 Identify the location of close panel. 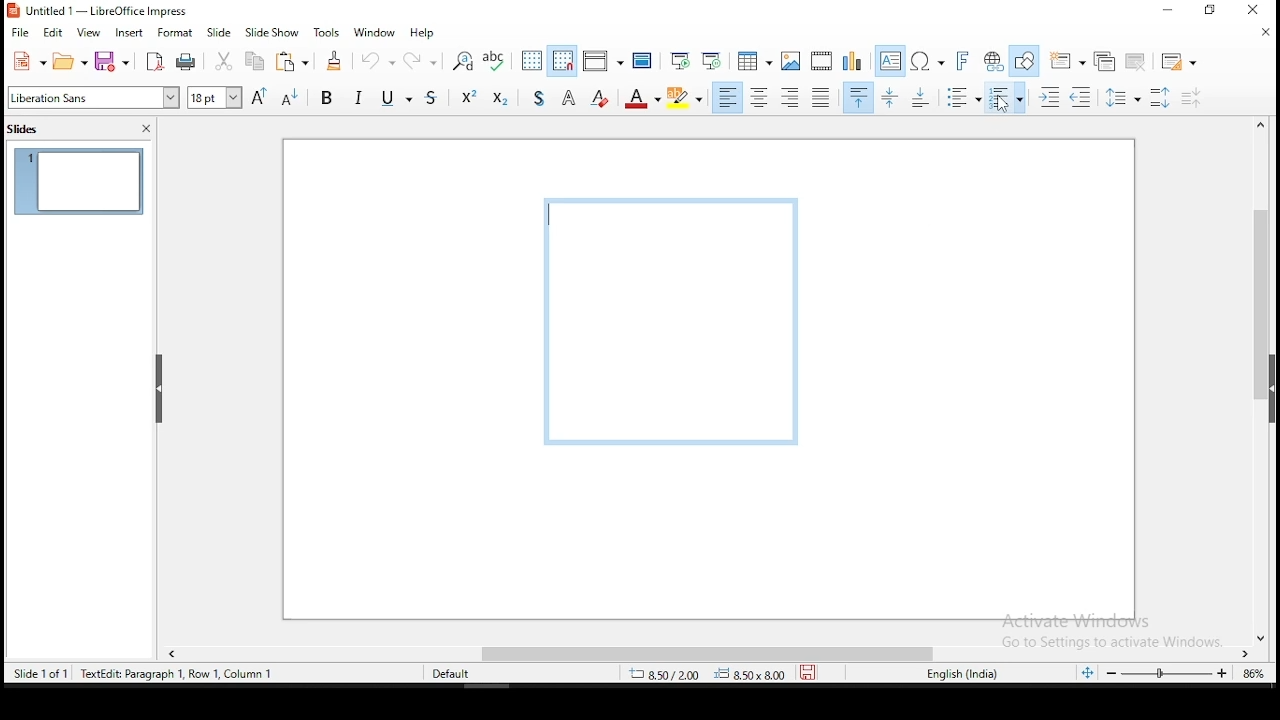
(147, 128).